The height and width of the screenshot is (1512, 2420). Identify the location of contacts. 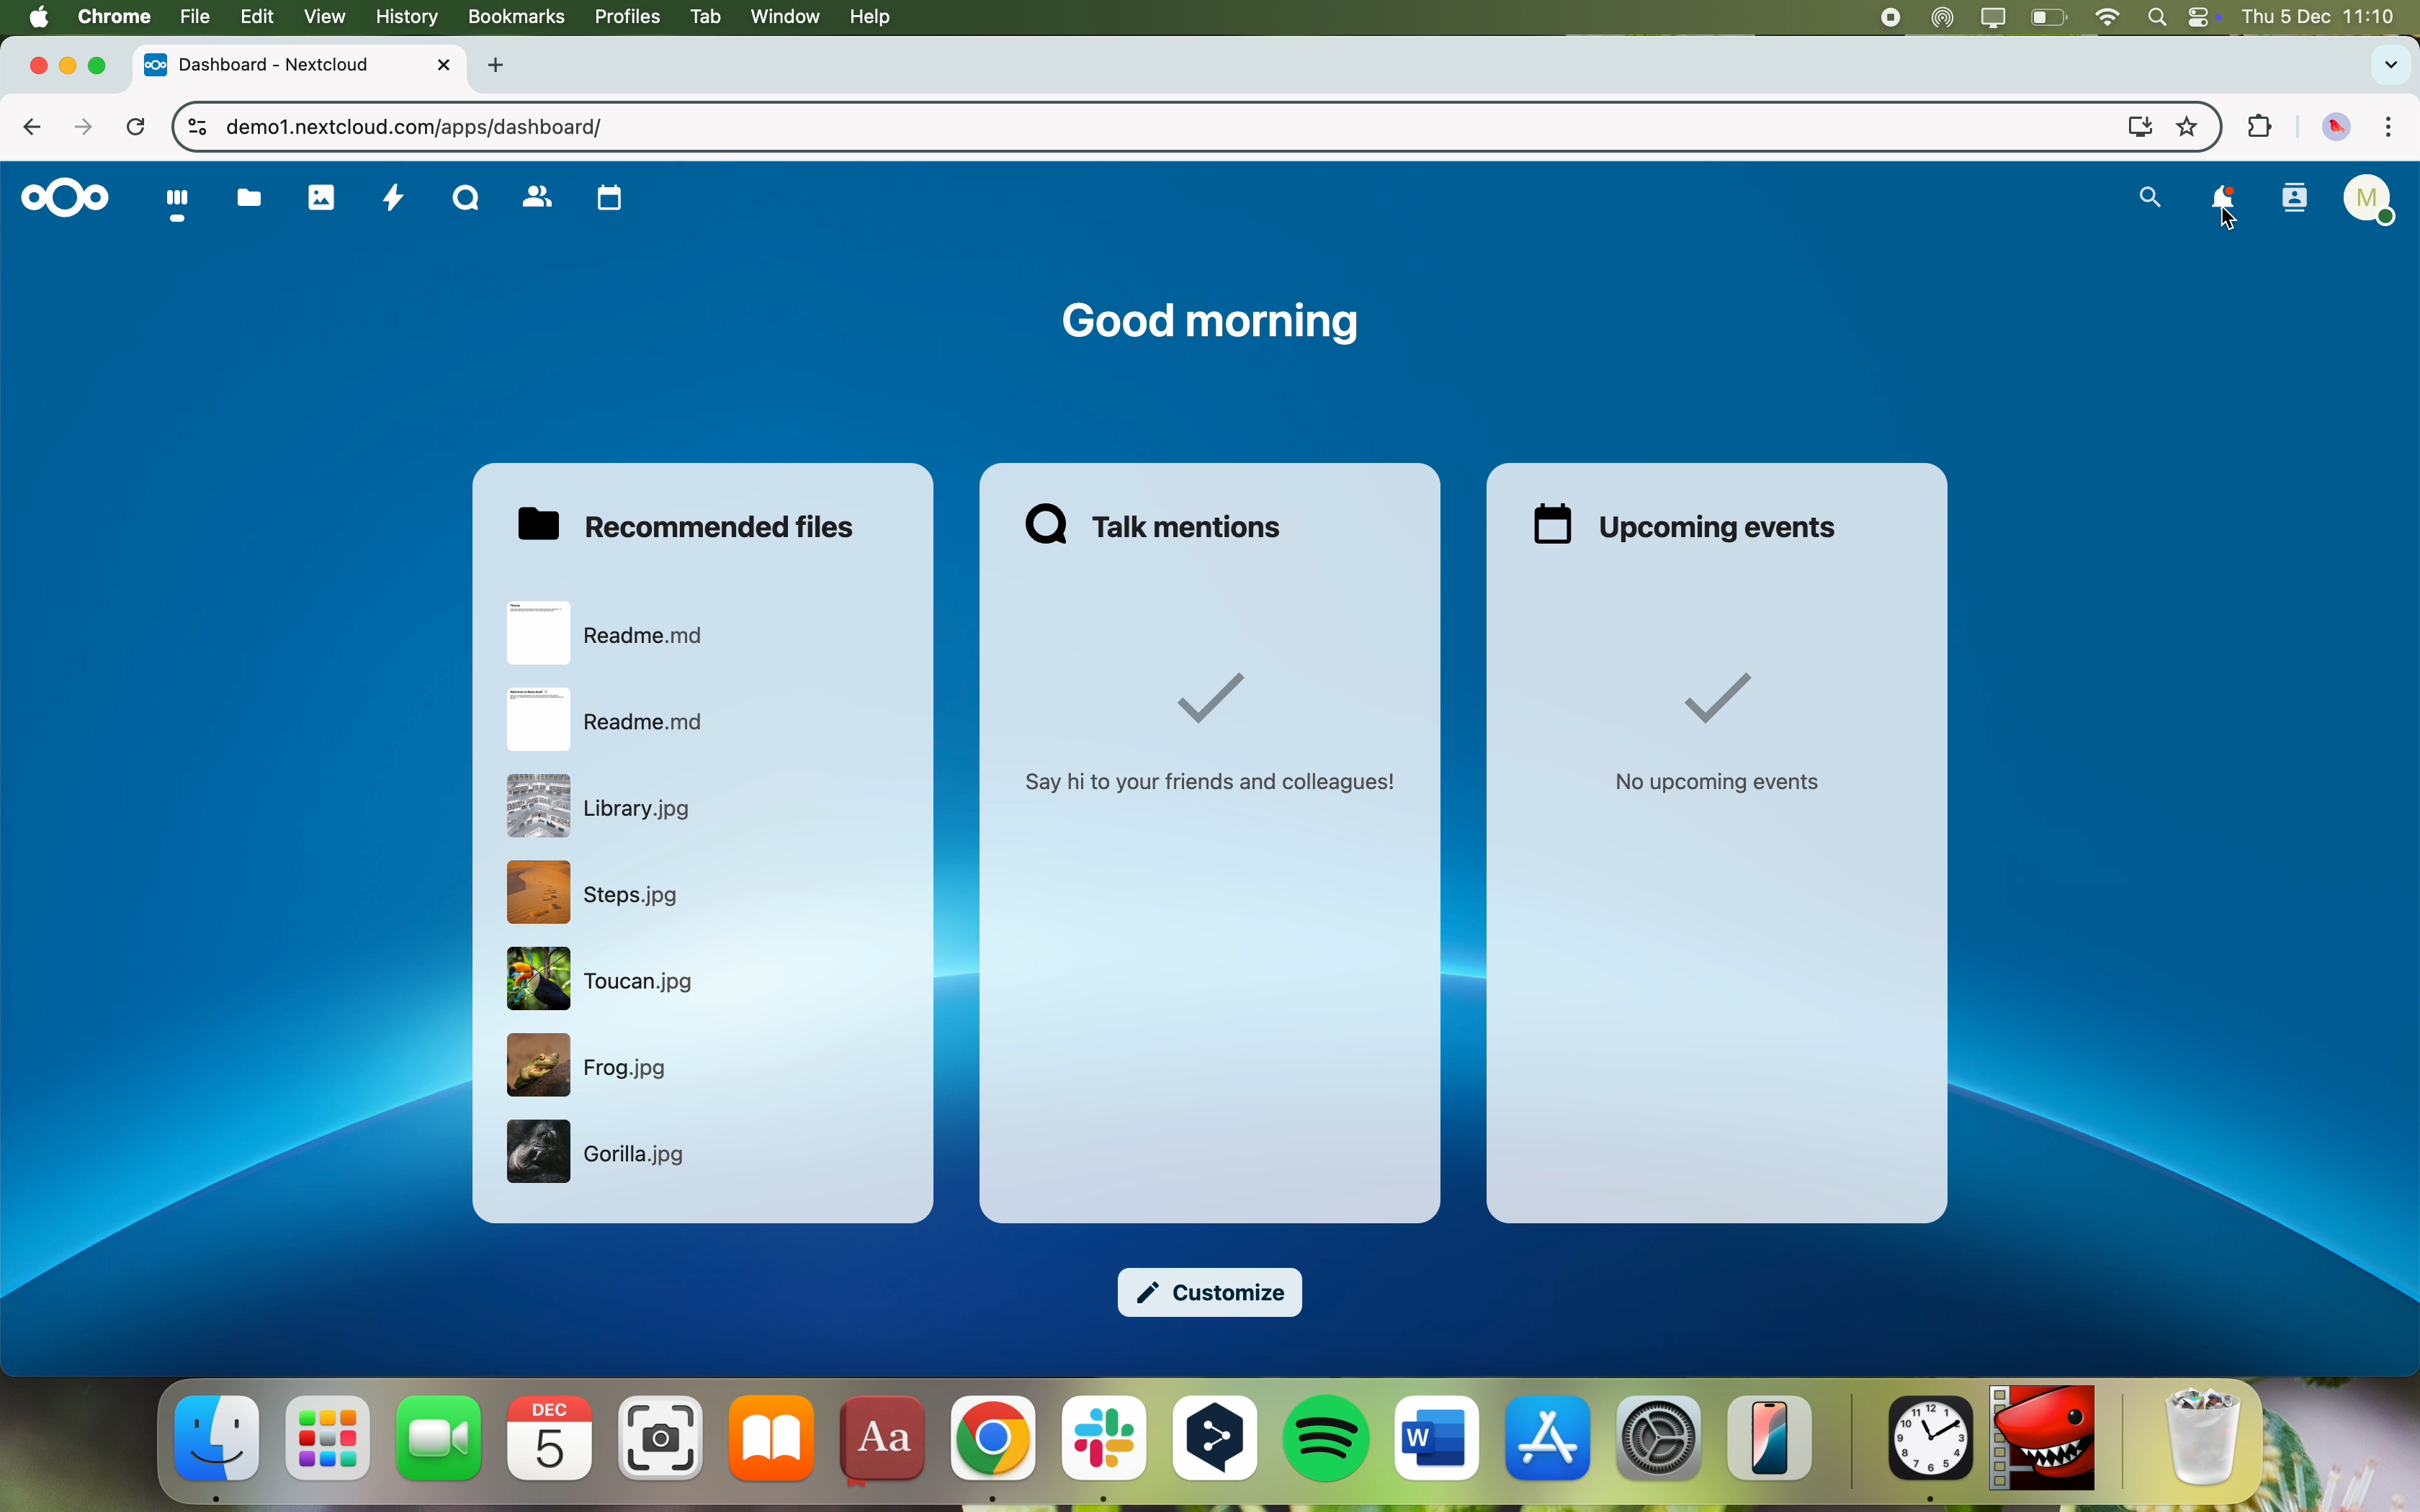
(2294, 201).